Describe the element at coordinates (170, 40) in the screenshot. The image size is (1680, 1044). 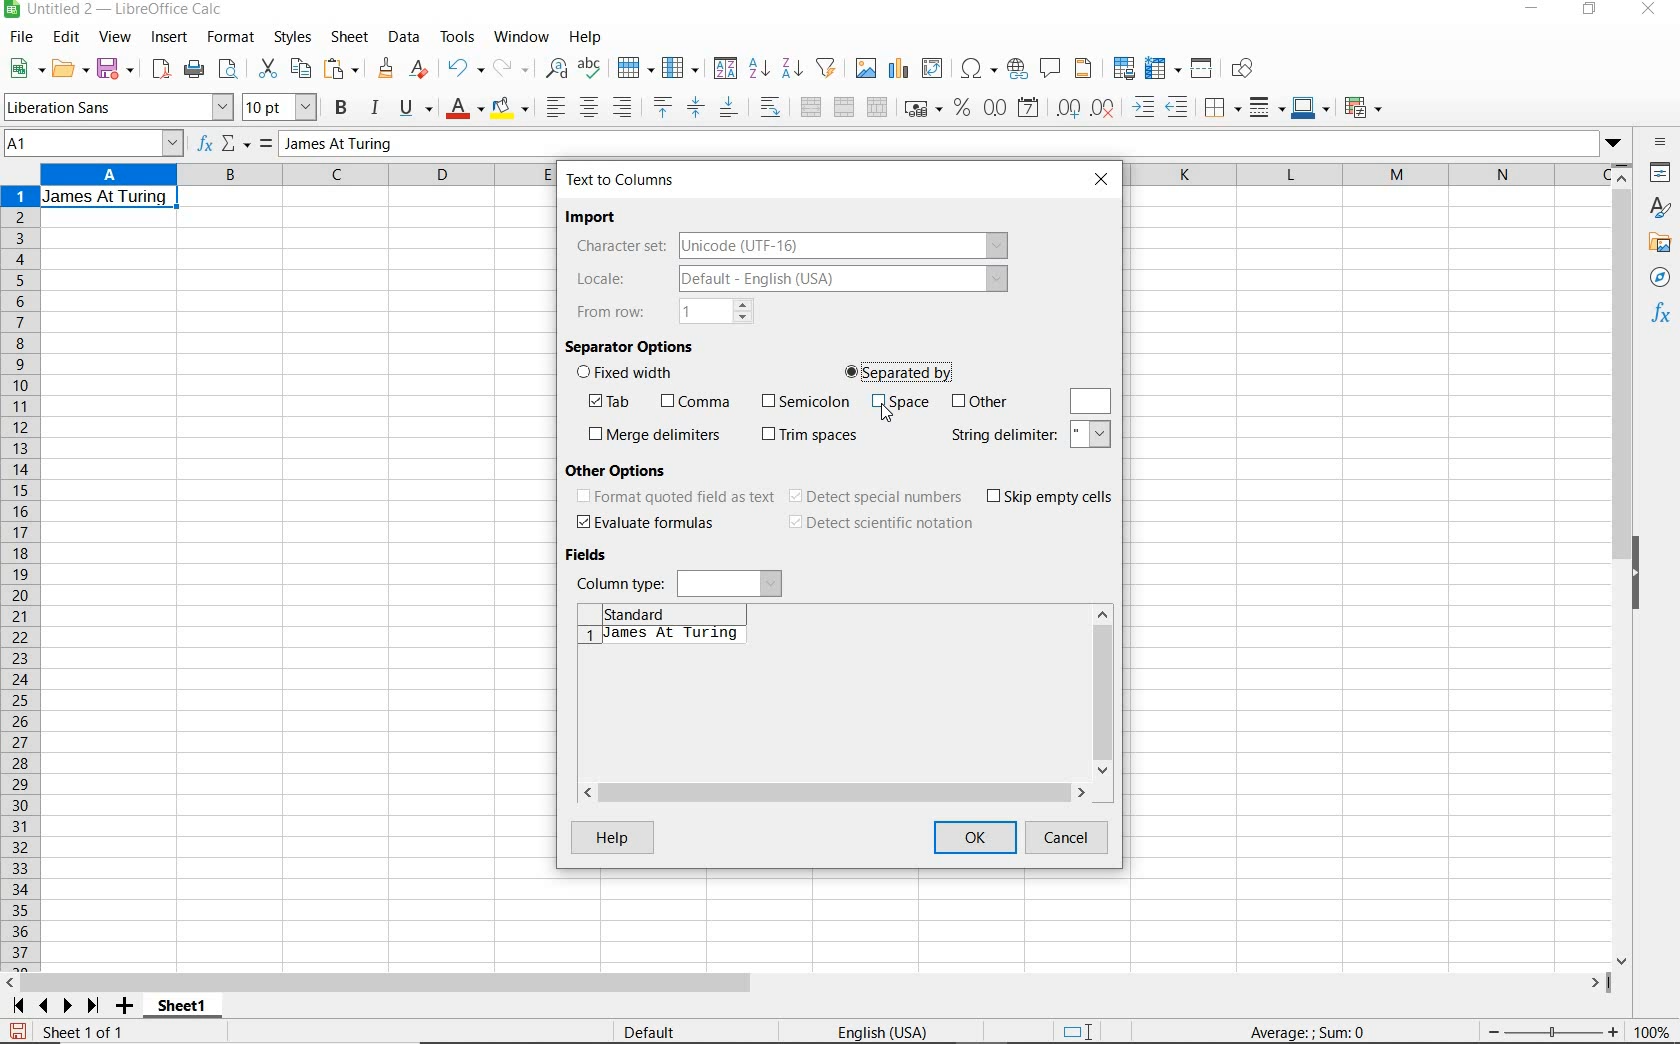
I see `insert` at that location.